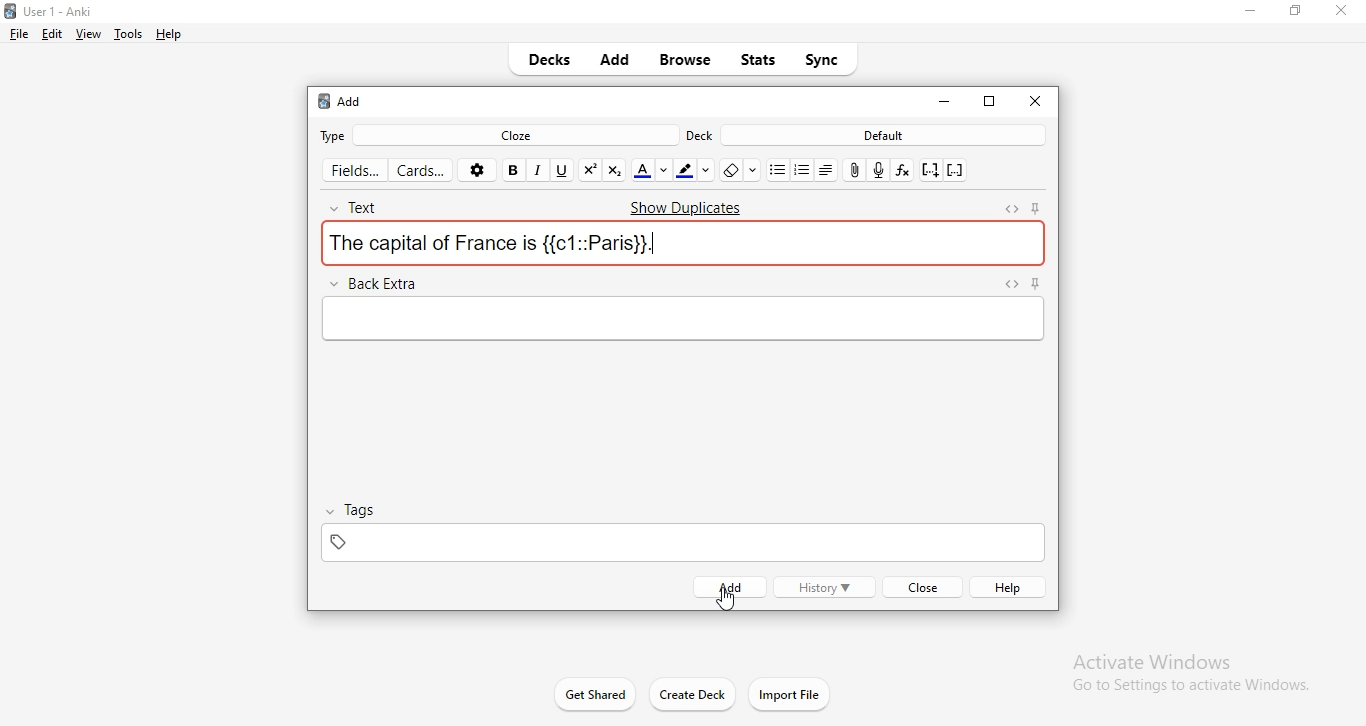 The width and height of the screenshot is (1366, 726). What do you see at coordinates (540, 170) in the screenshot?
I see `italics` at bounding box center [540, 170].